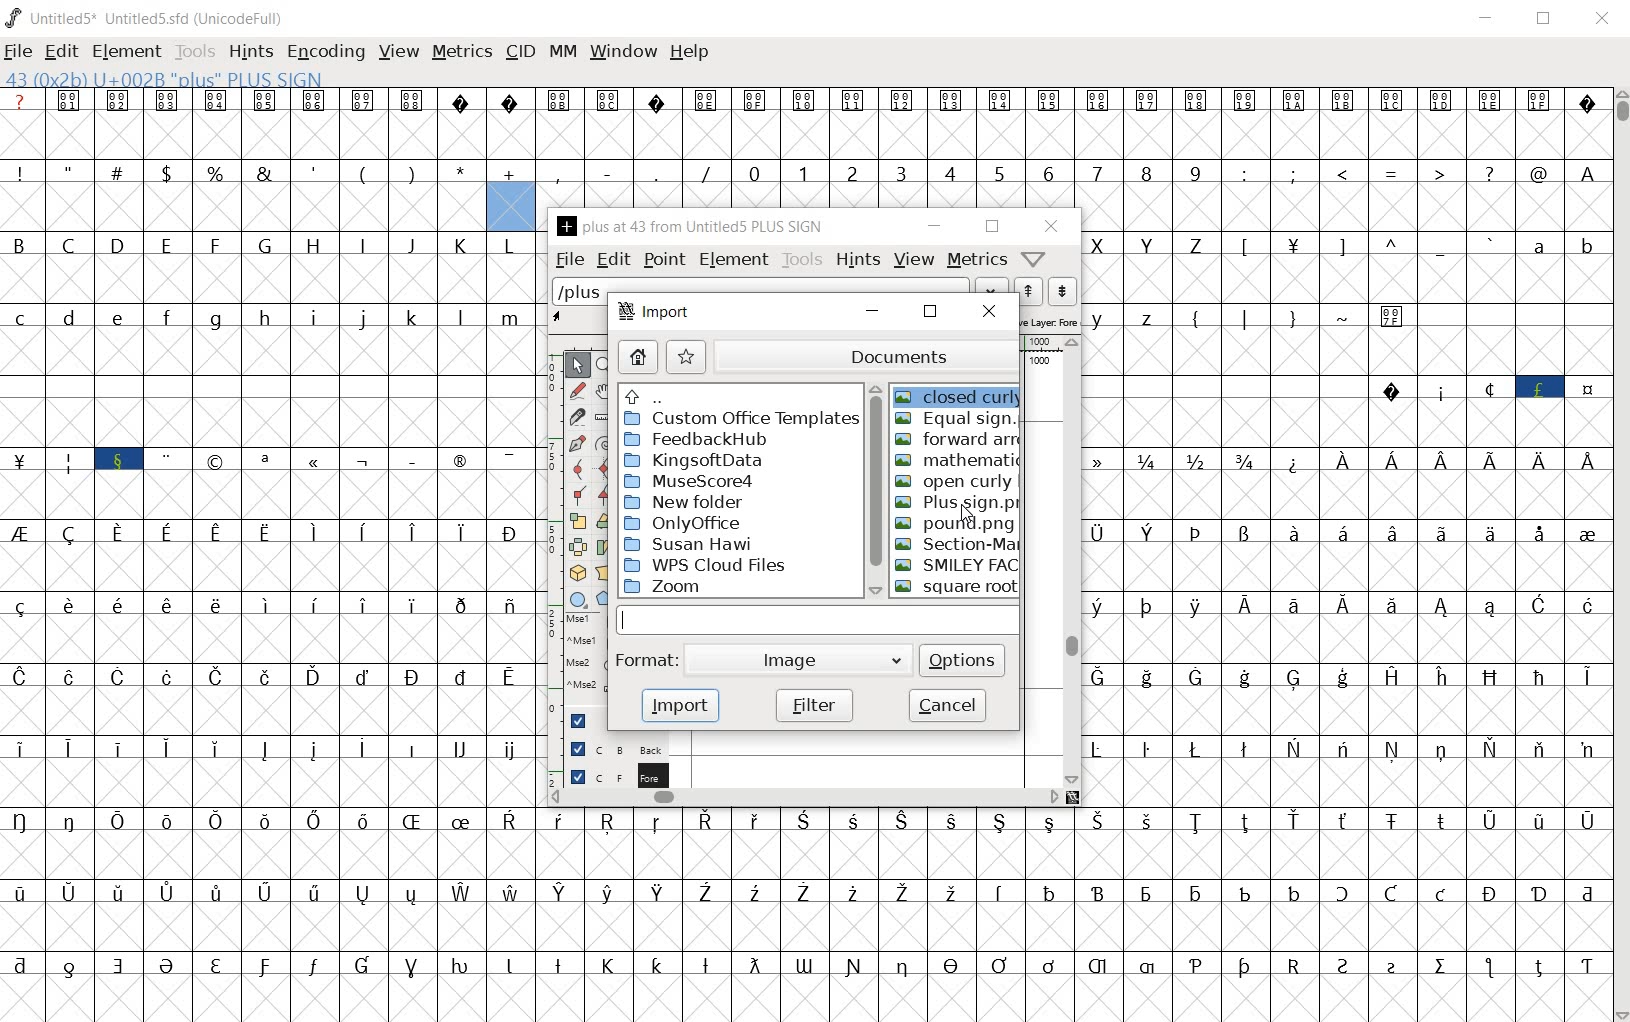 This screenshot has height=1022, width=1630. I want to click on POUND-PNG, so click(957, 525).